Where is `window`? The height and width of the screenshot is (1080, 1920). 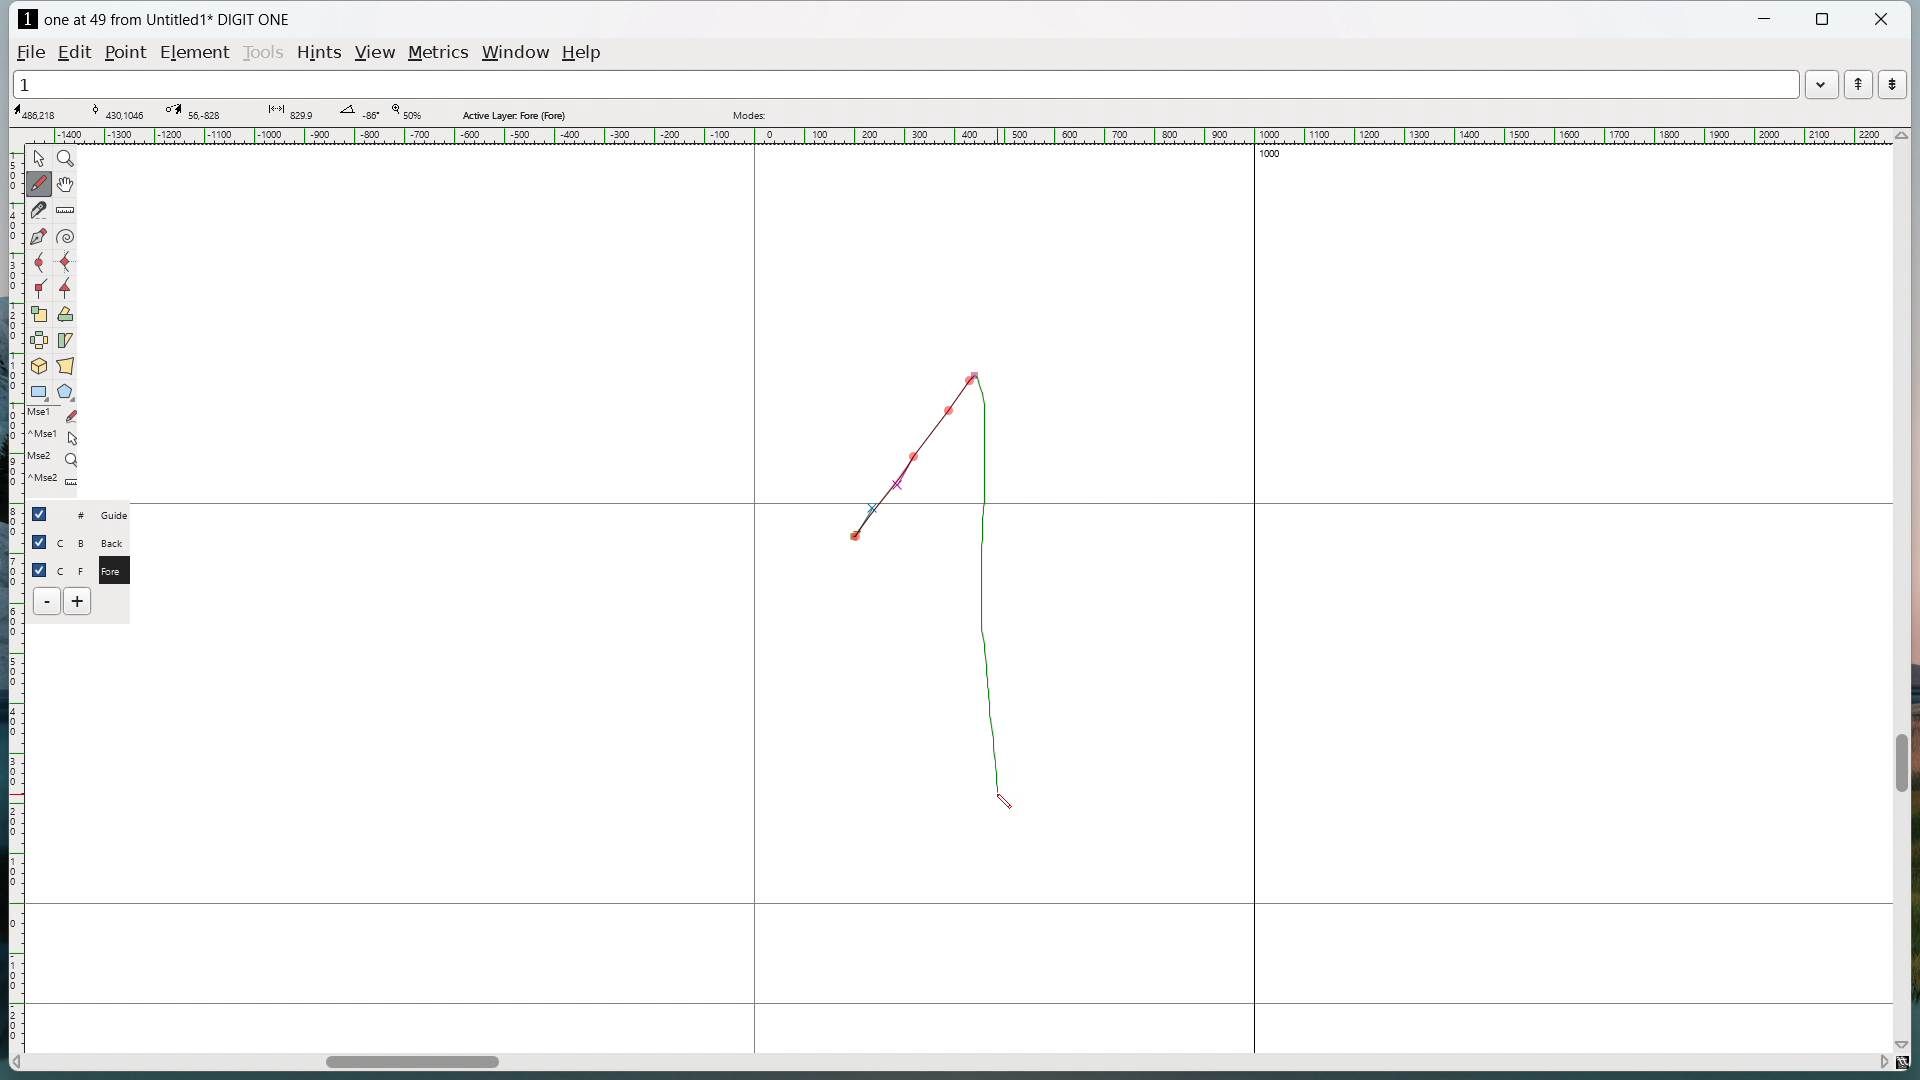 window is located at coordinates (518, 52).